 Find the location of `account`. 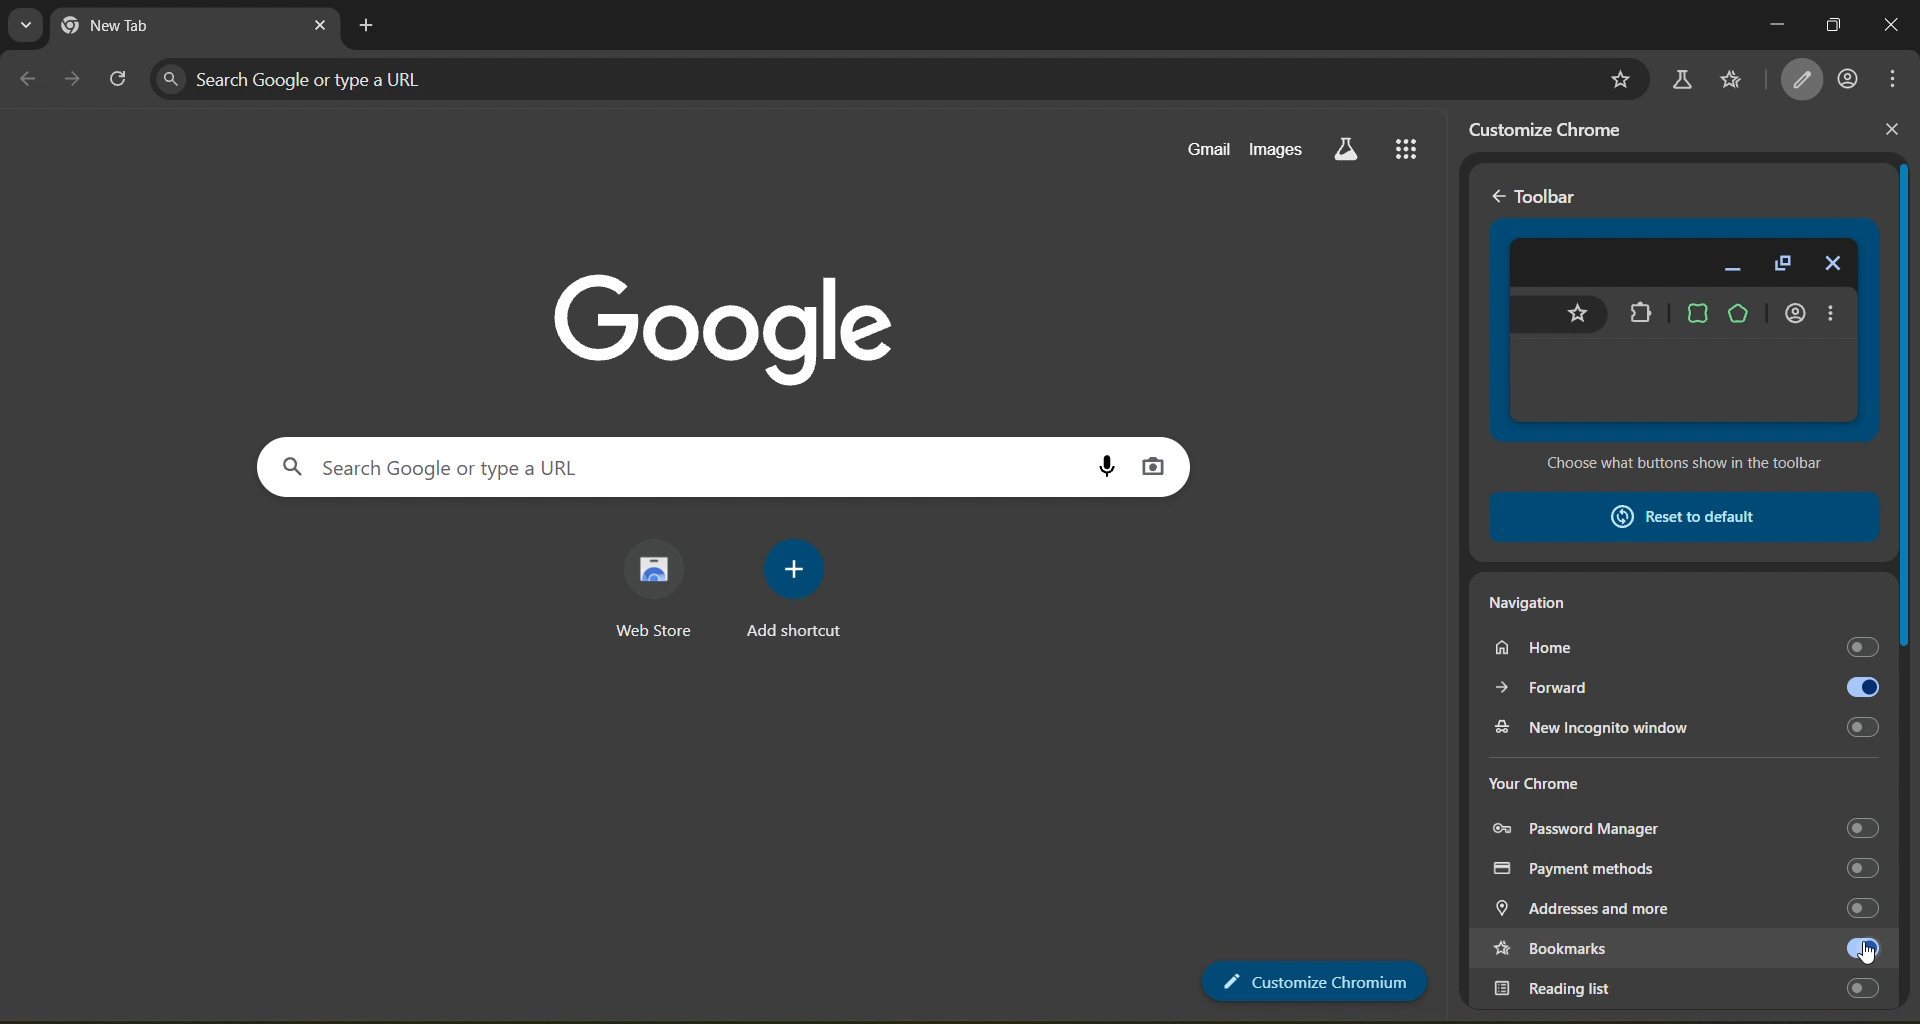

account is located at coordinates (1850, 81).